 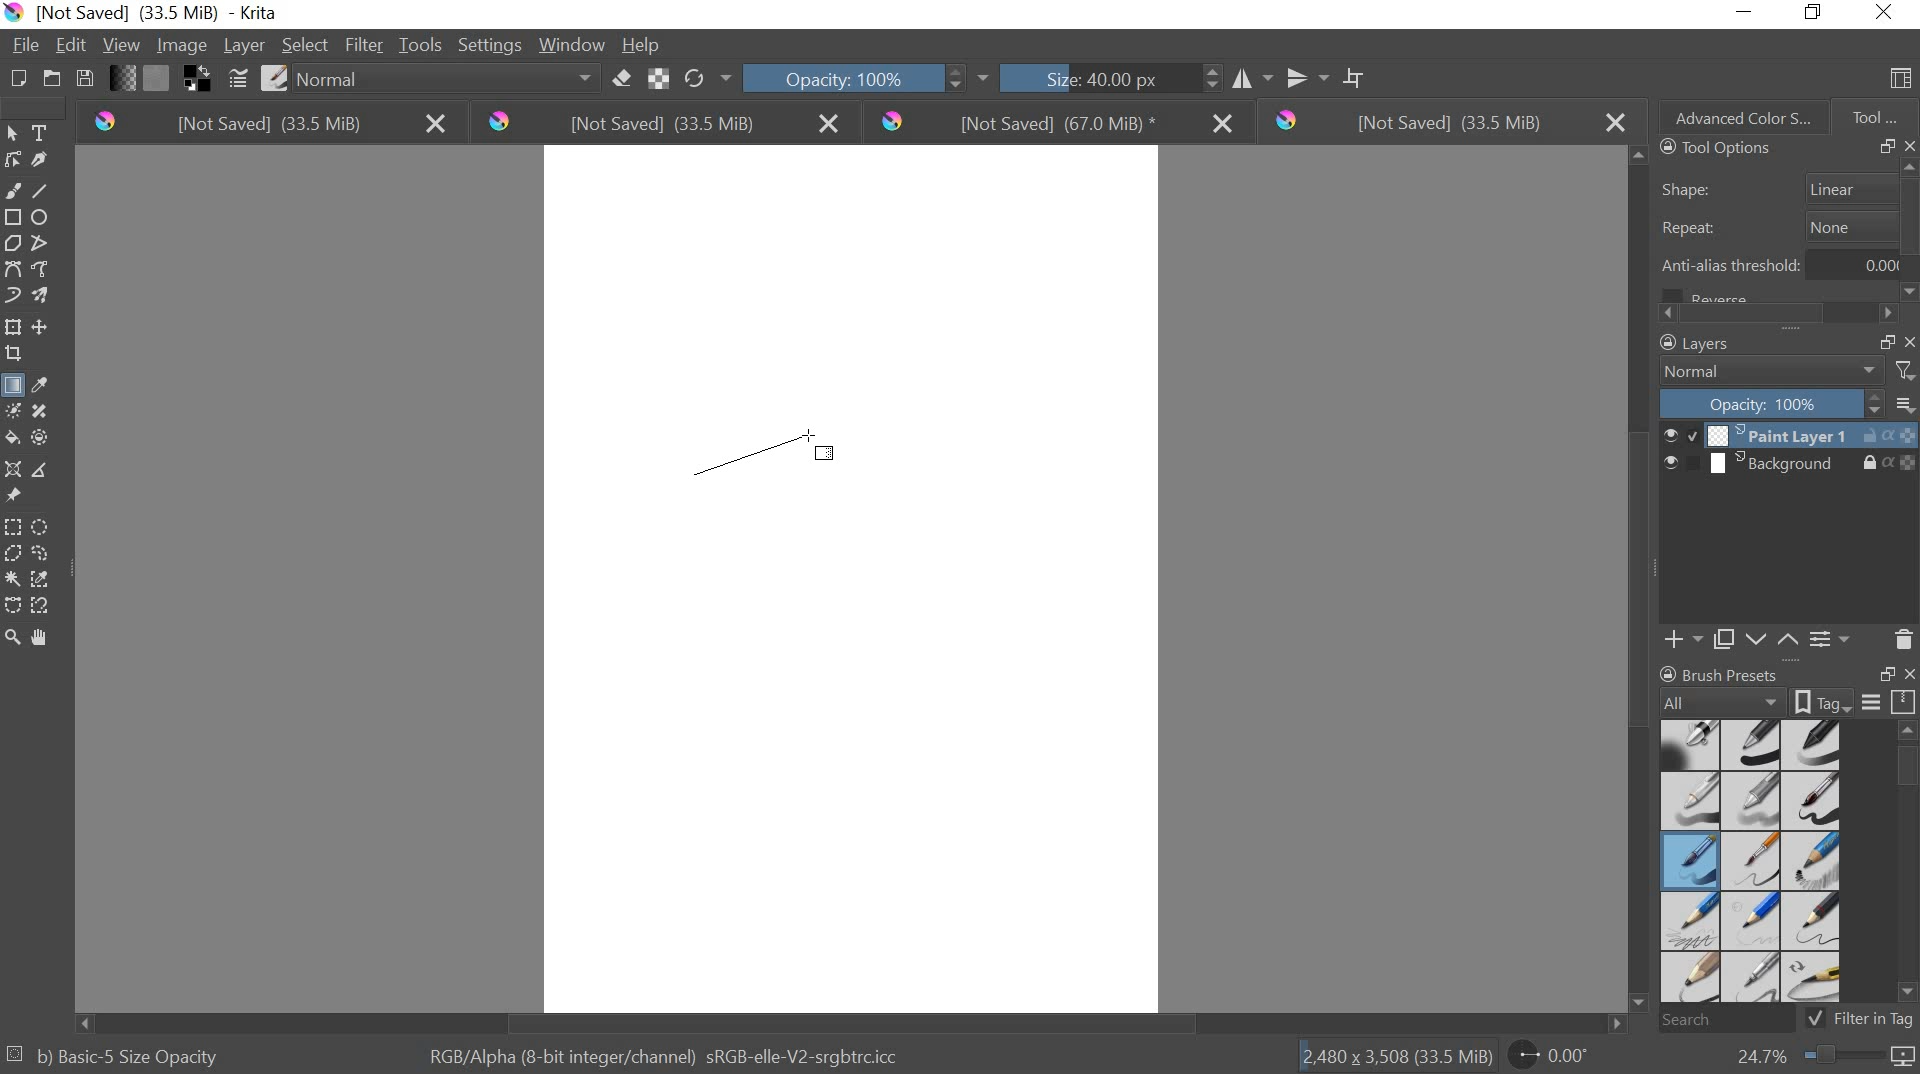 What do you see at coordinates (43, 328) in the screenshot?
I see `move layer` at bounding box center [43, 328].